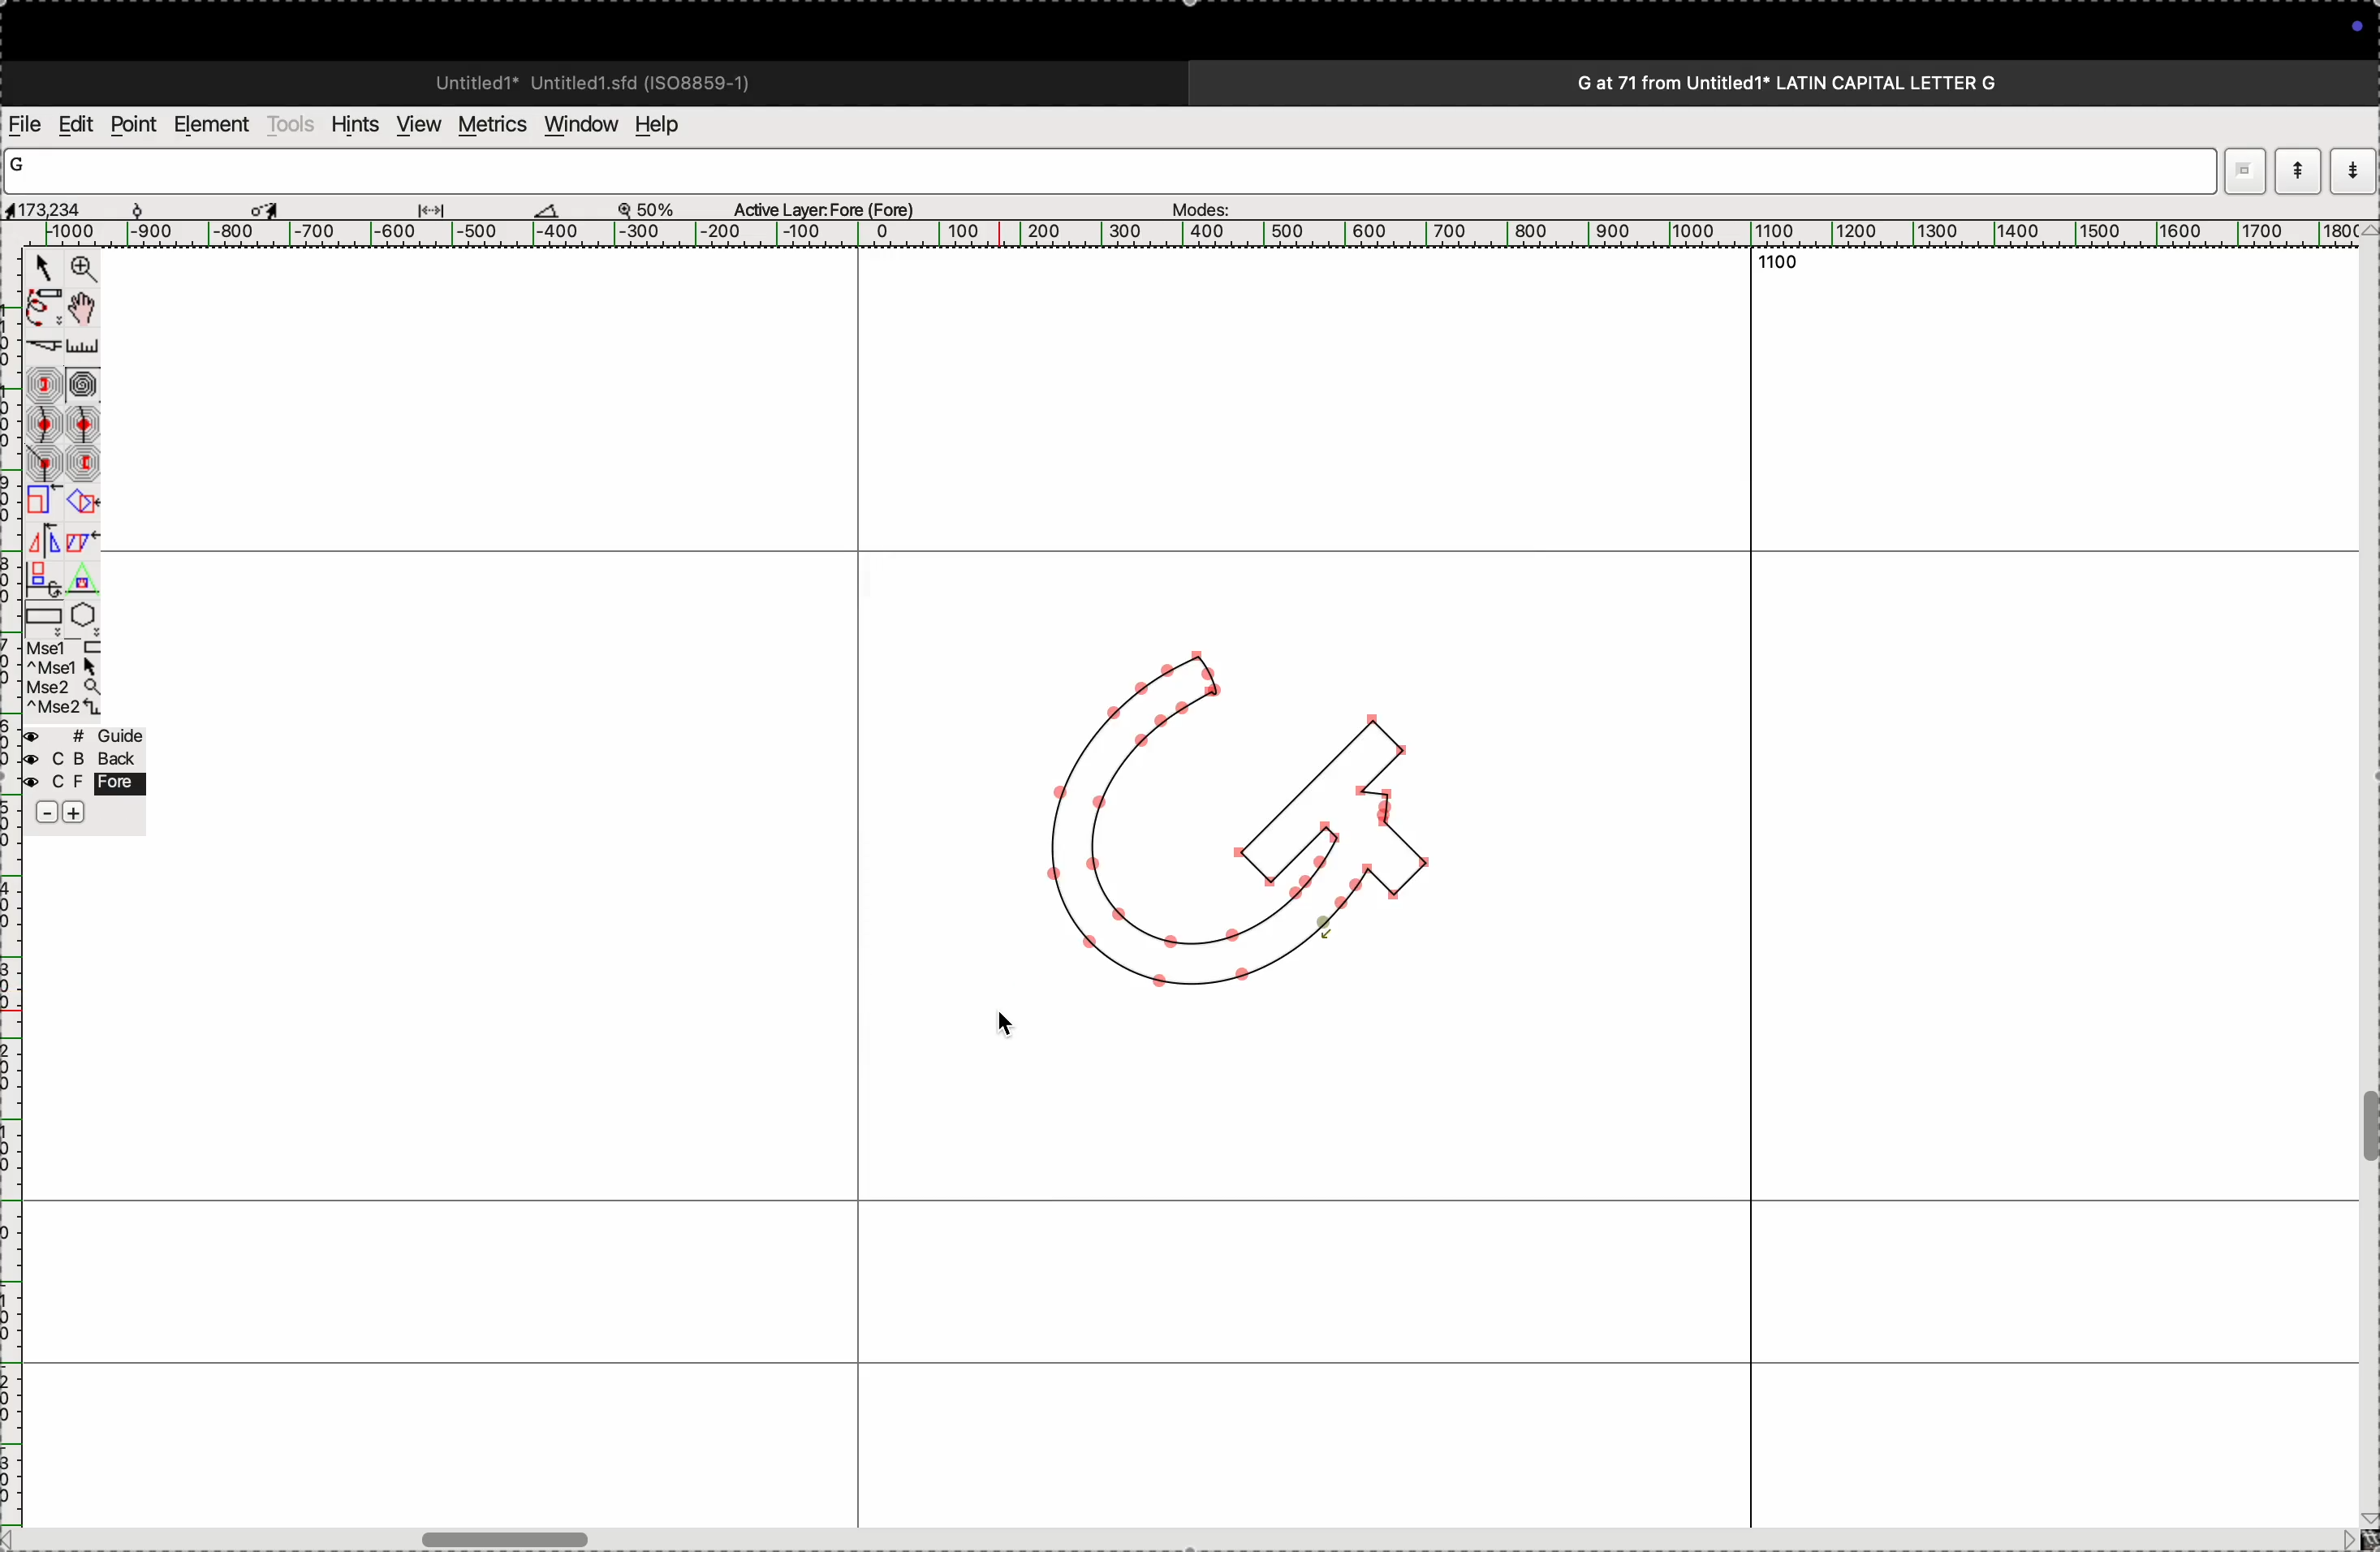  What do you see at coordinates (1009, 1021) in the screenshot?
I see `cursor` at bounding box center [1009, 1021].